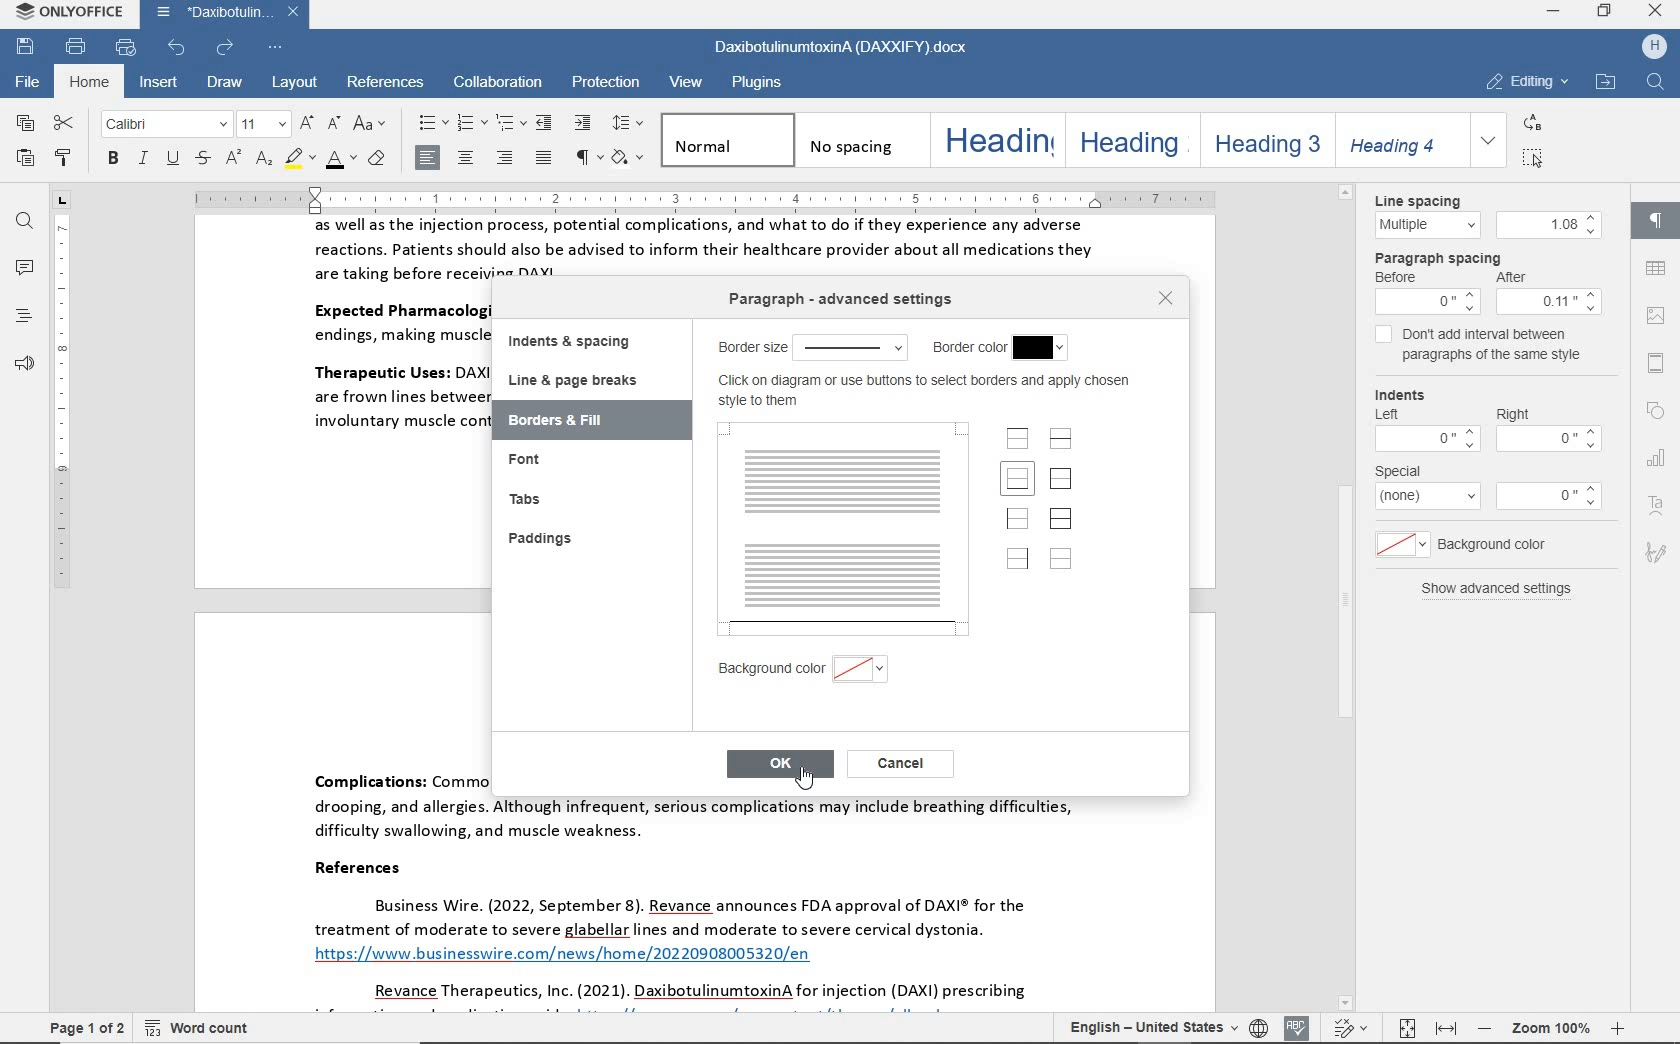 Image resolution: width=1680 pixels, height=1044 pixels. Describe the element at coordinates (1658, 507) in the screenshot. I see `text art` at that location.